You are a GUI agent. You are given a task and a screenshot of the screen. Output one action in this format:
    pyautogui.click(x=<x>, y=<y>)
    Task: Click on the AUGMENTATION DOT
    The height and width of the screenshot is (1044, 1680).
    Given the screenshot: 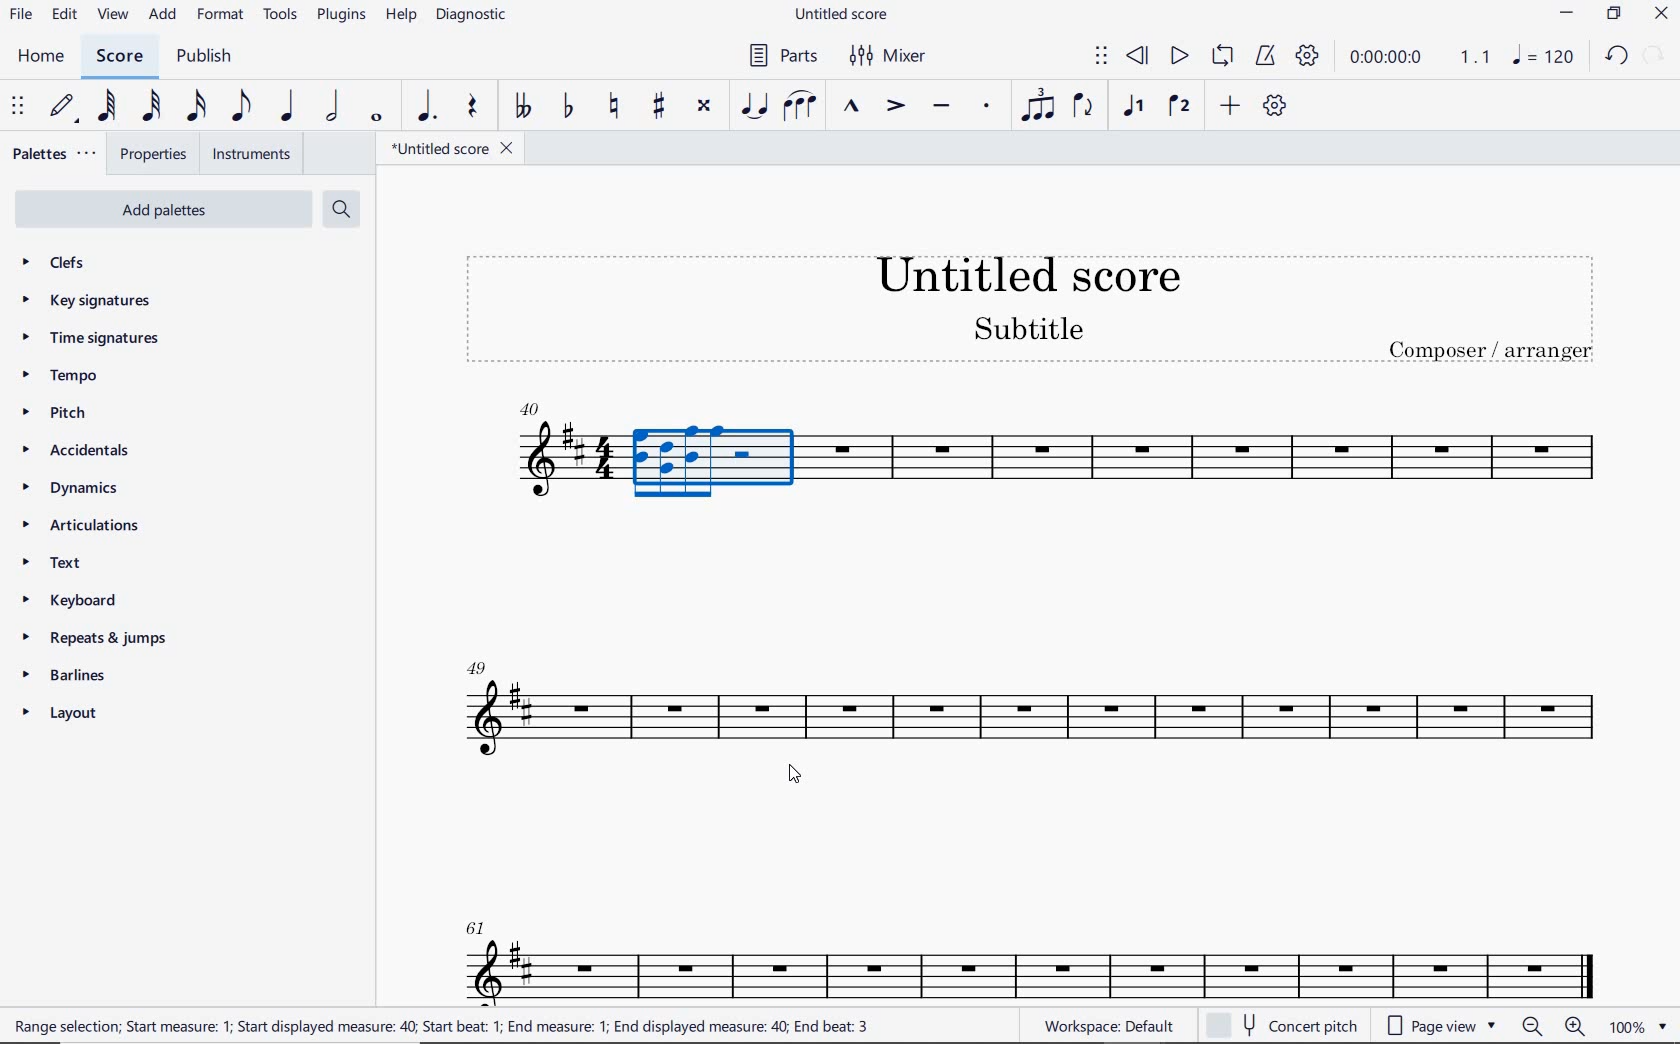 What is the action you would take?
    pyautogui.click(x=429, y=107)
    